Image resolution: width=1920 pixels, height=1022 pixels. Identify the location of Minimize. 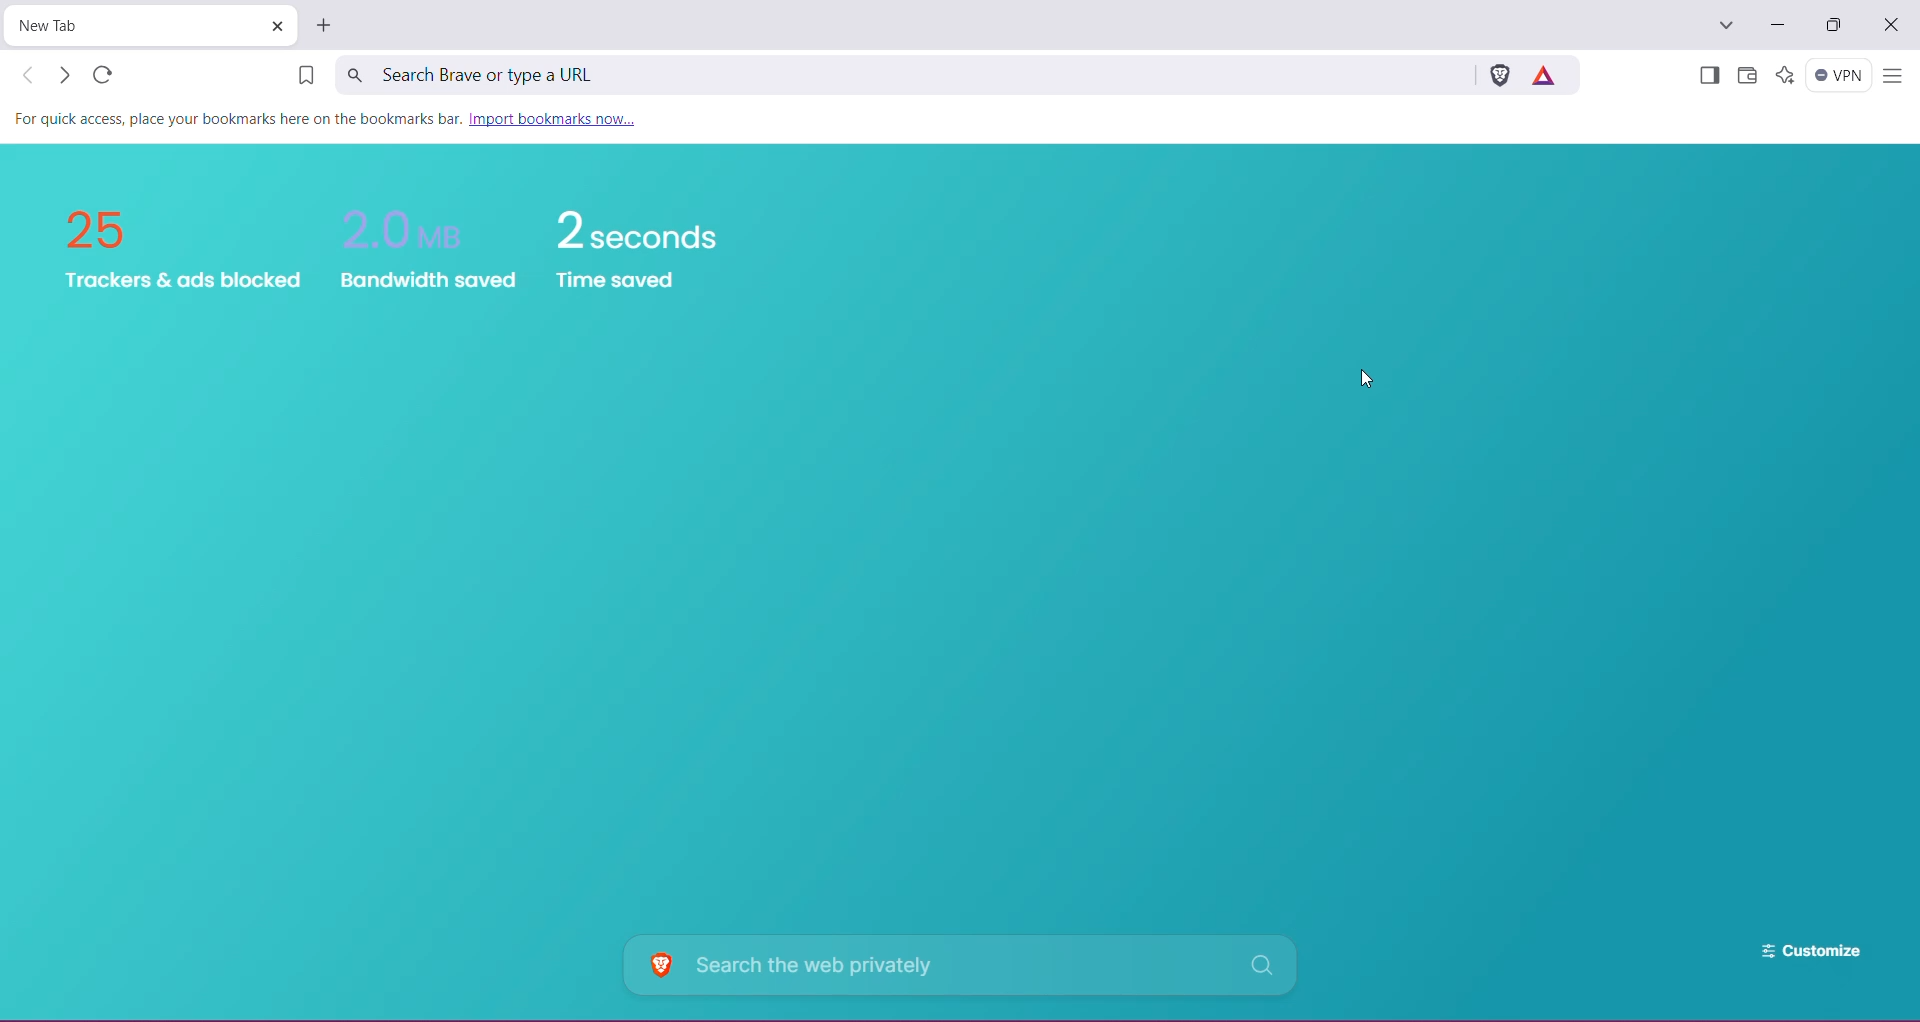
(1776, 25).